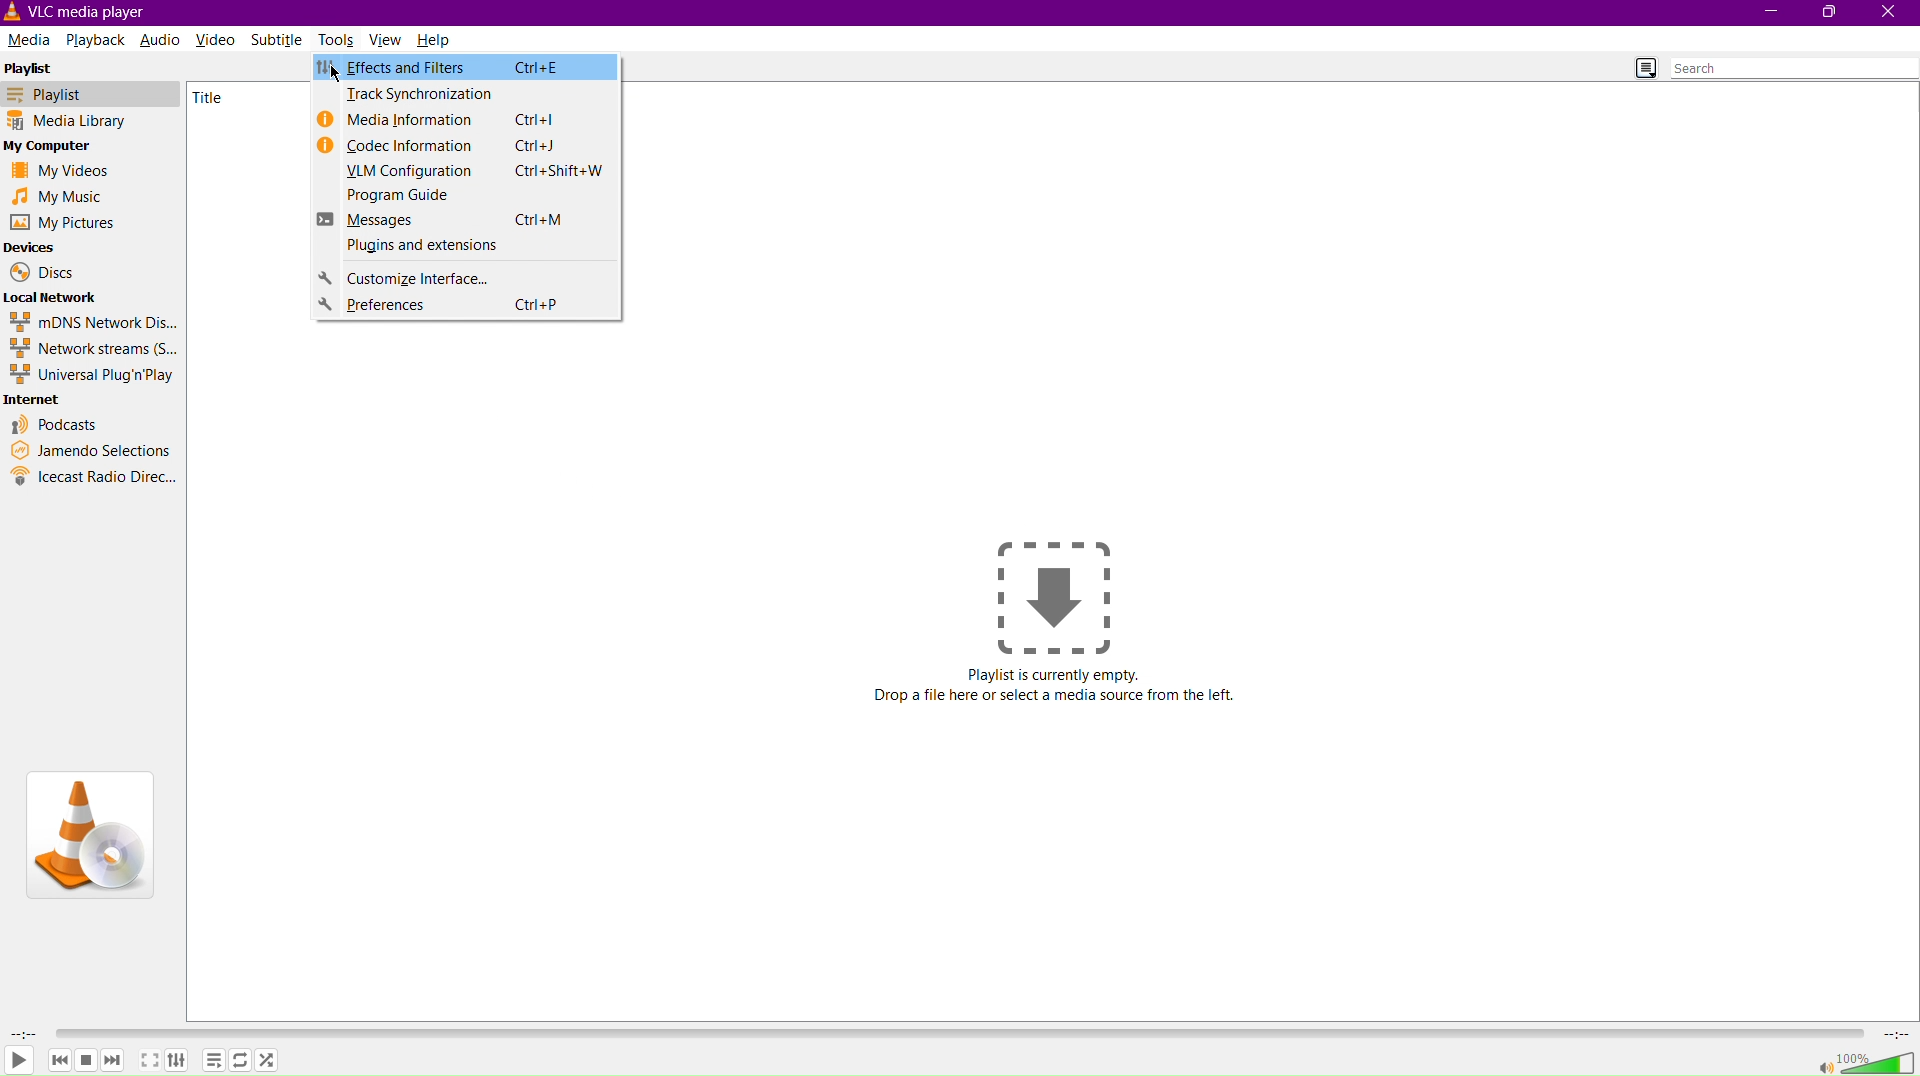  Describe the element at coordinates (1058, 678) in the screenshot. I see `Playlist is currently empty` at that location.